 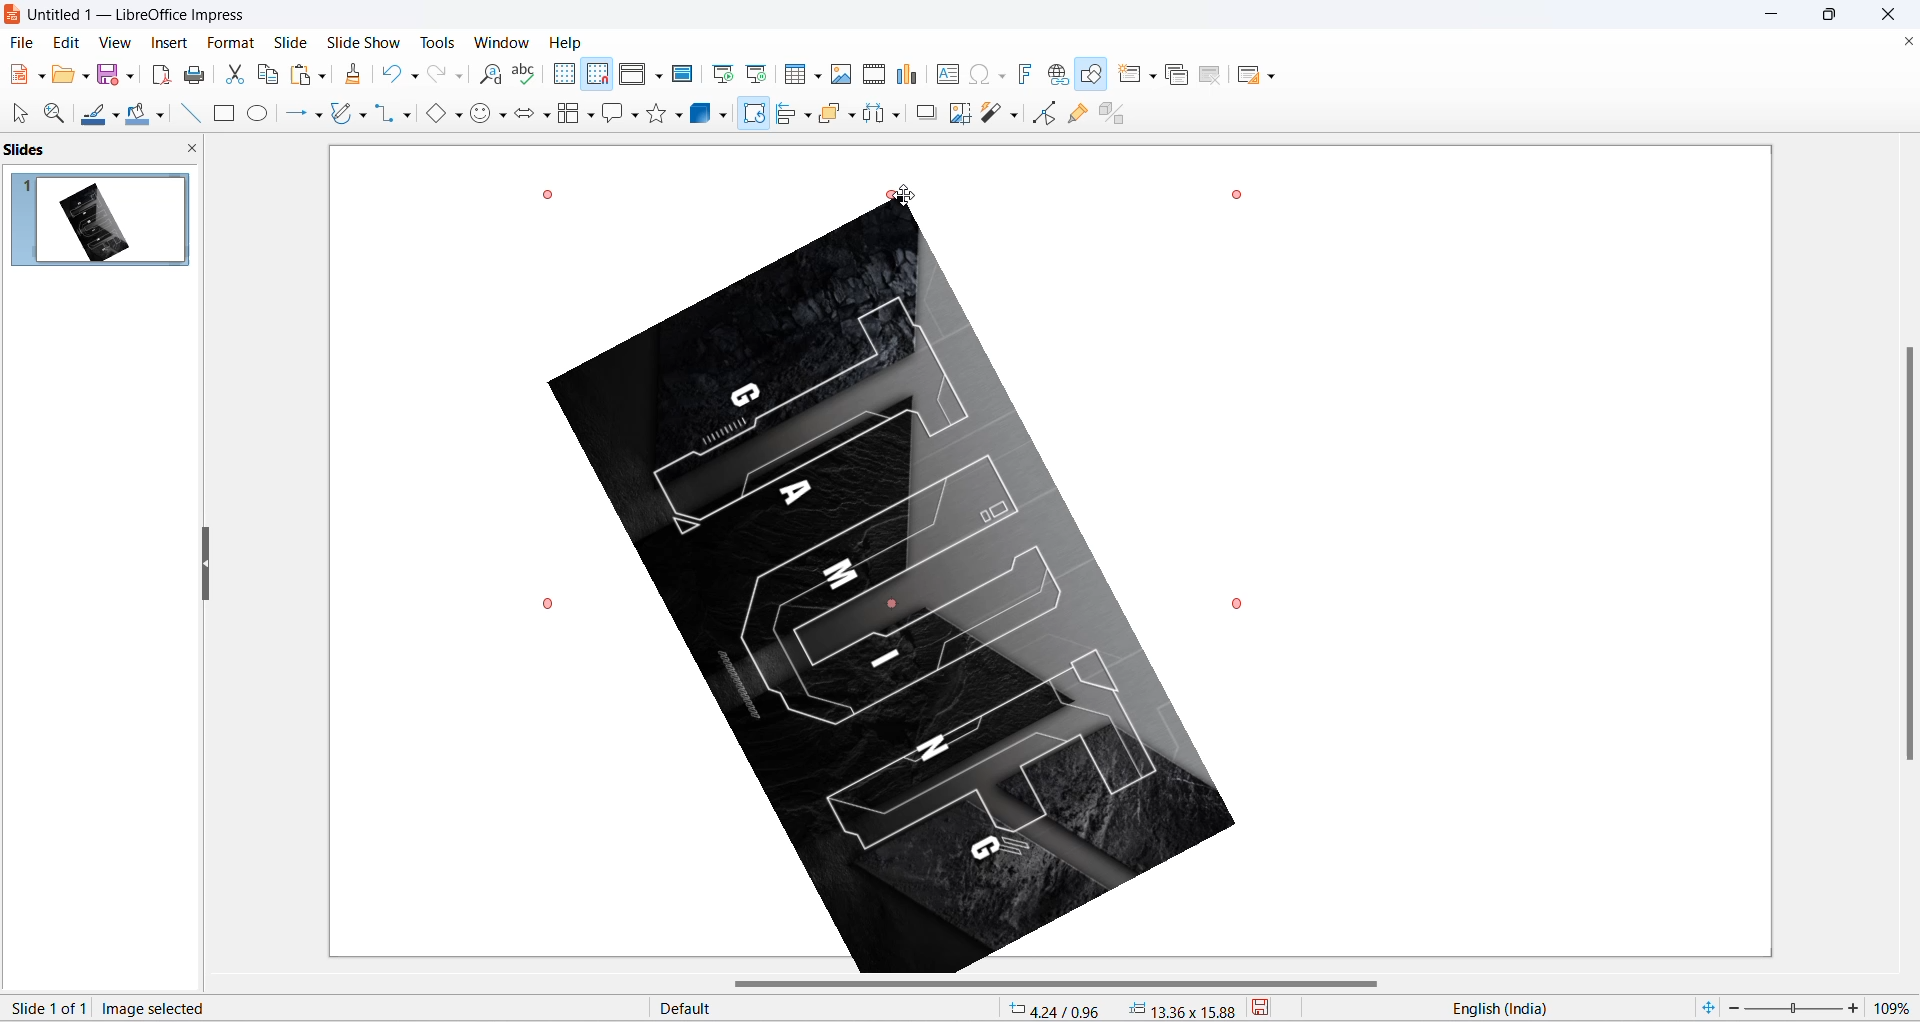 What do you see at coordinates (591, 117) in the screenshot?
I see `flow chart options` at bounding box center [591, 117].